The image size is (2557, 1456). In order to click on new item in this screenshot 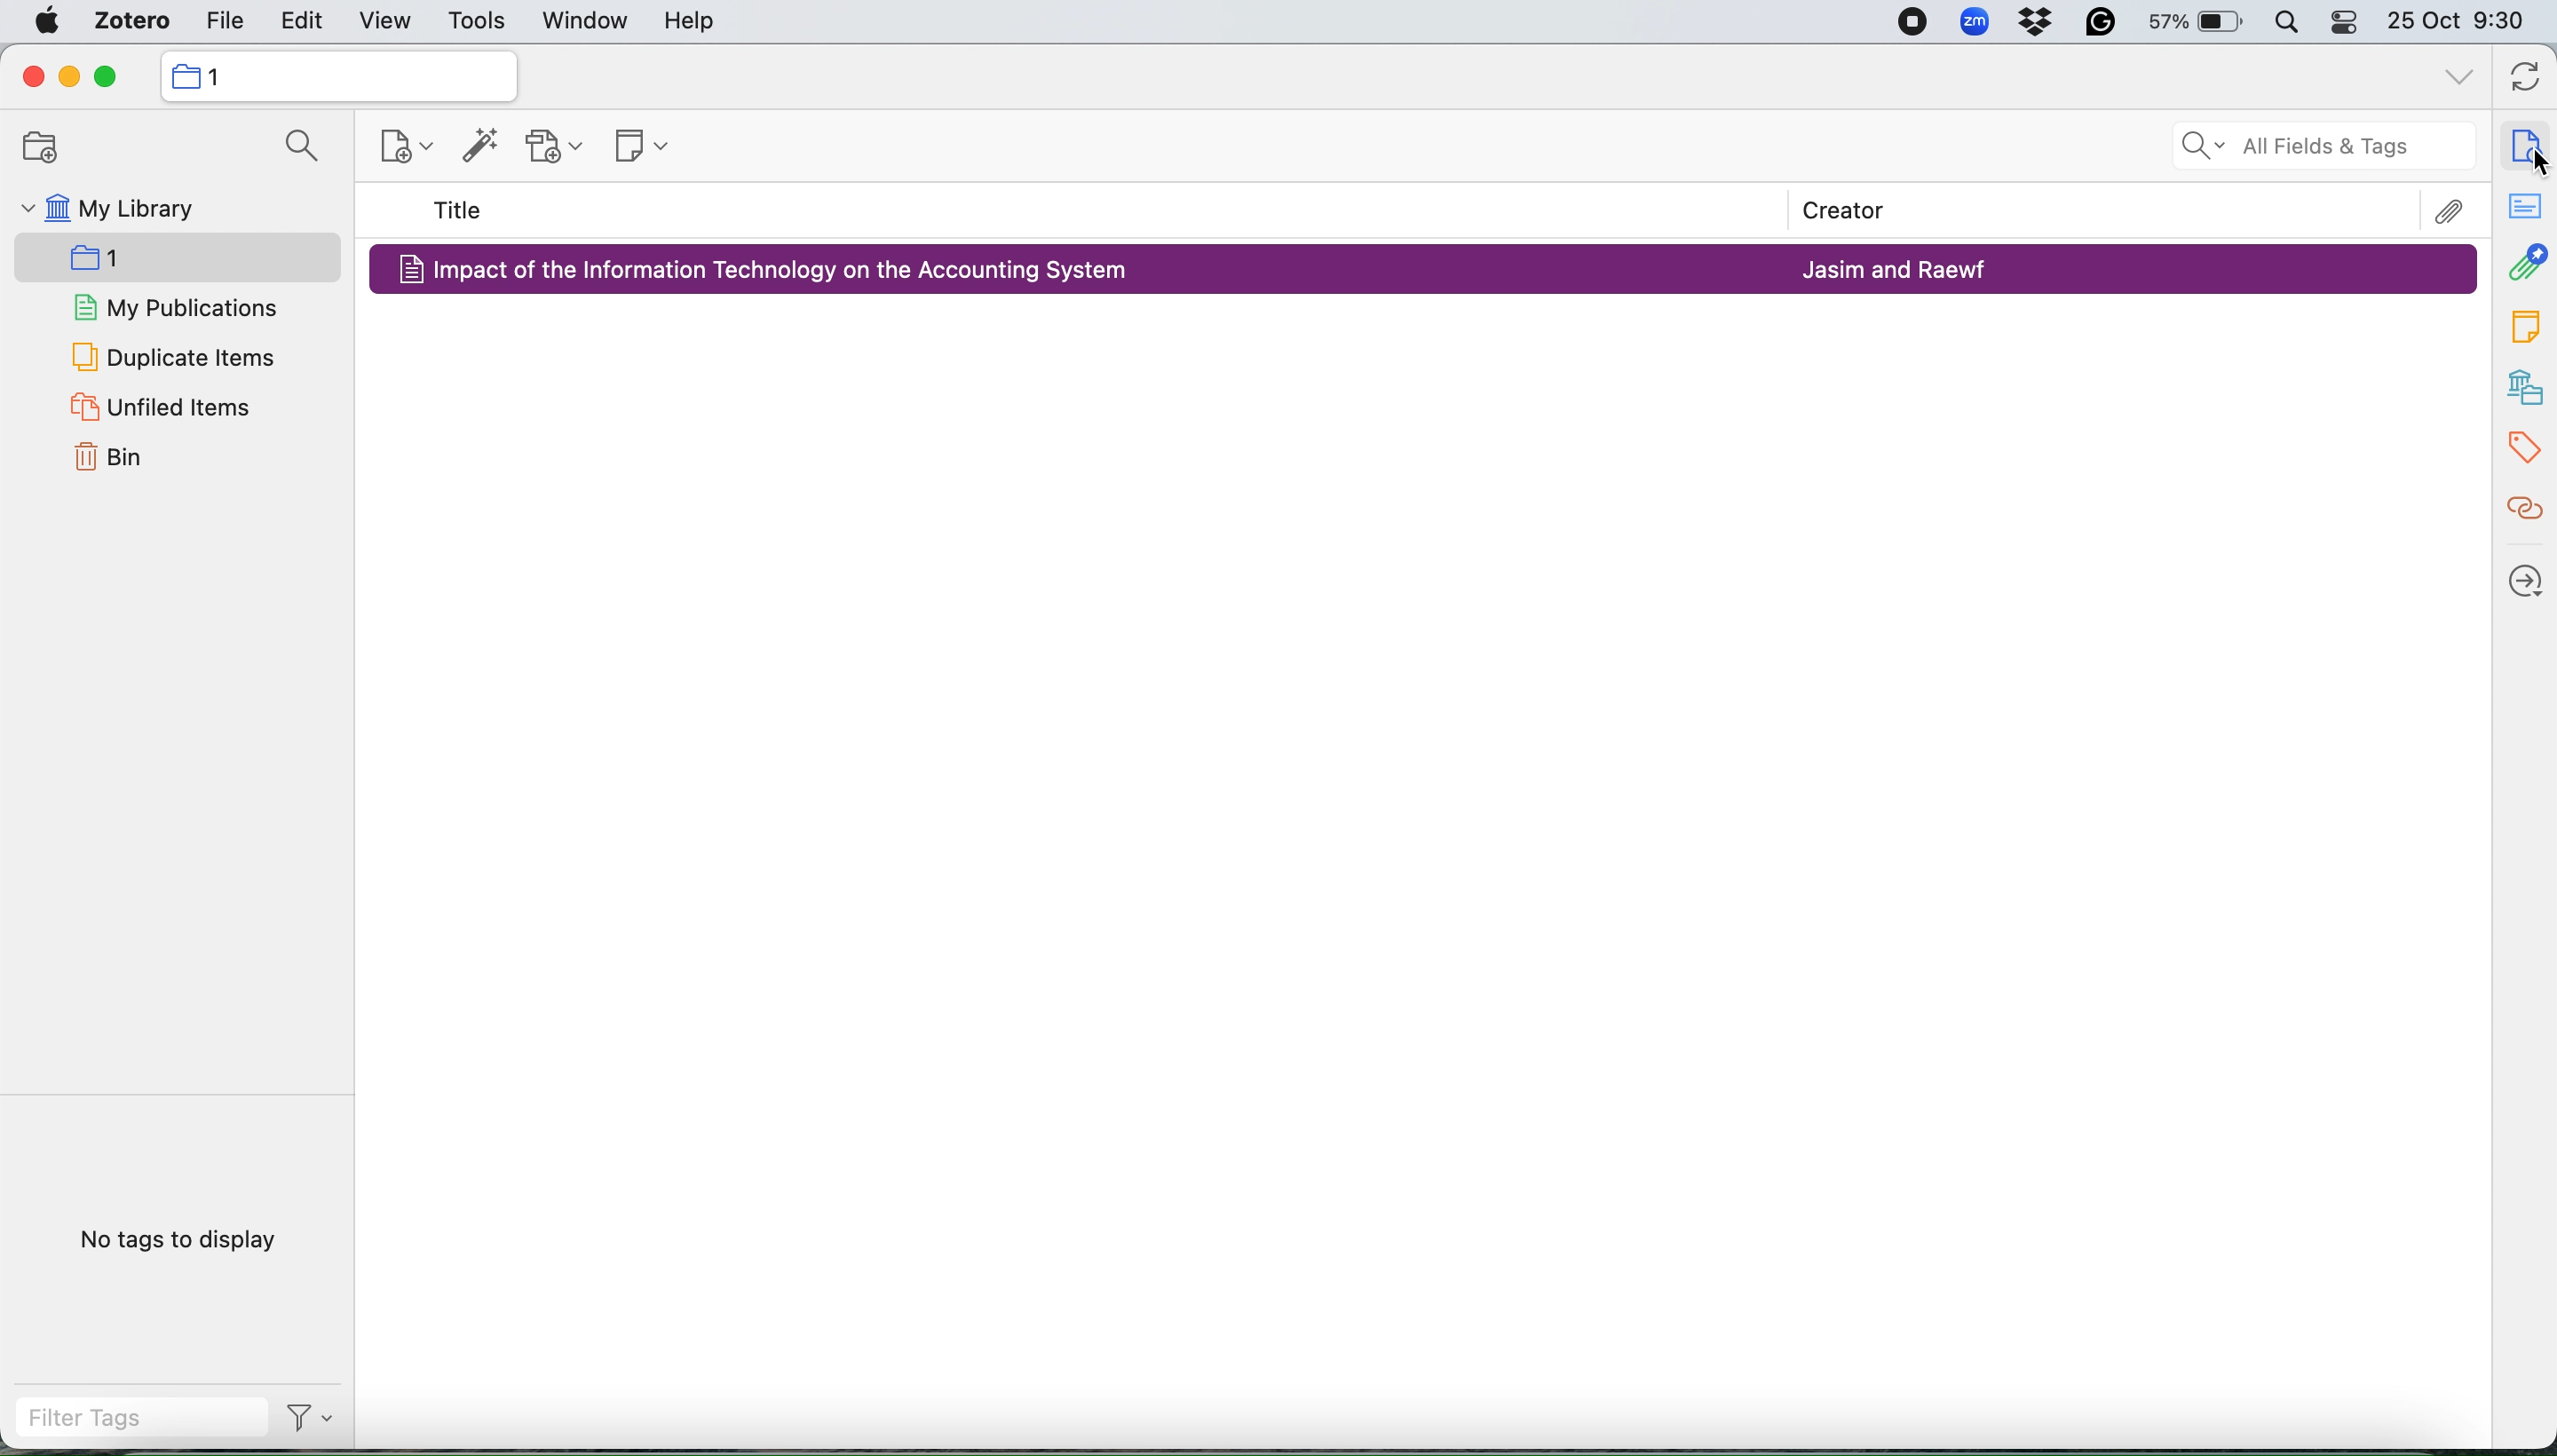, I will do `click(405, 148)`.